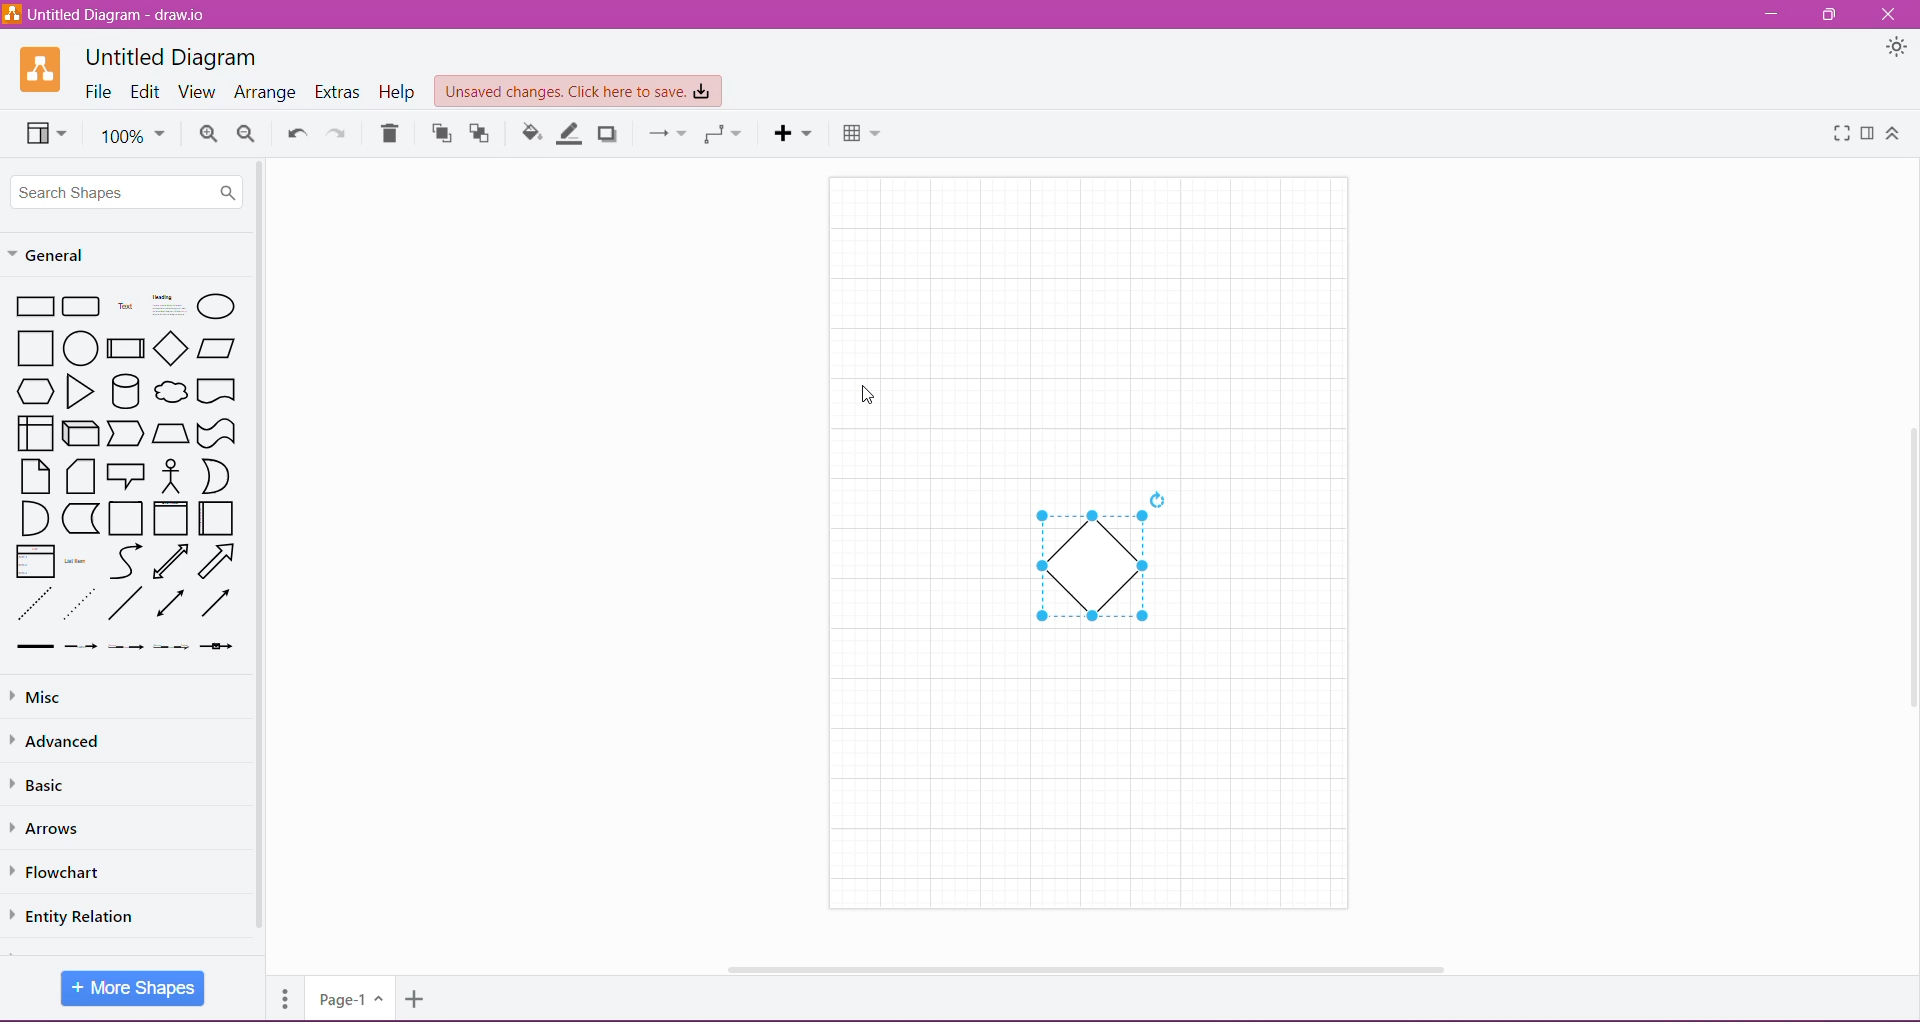 The height and width of the screenshot is (1022, 1920). I want to click on Appearance, so click(1897, 48).